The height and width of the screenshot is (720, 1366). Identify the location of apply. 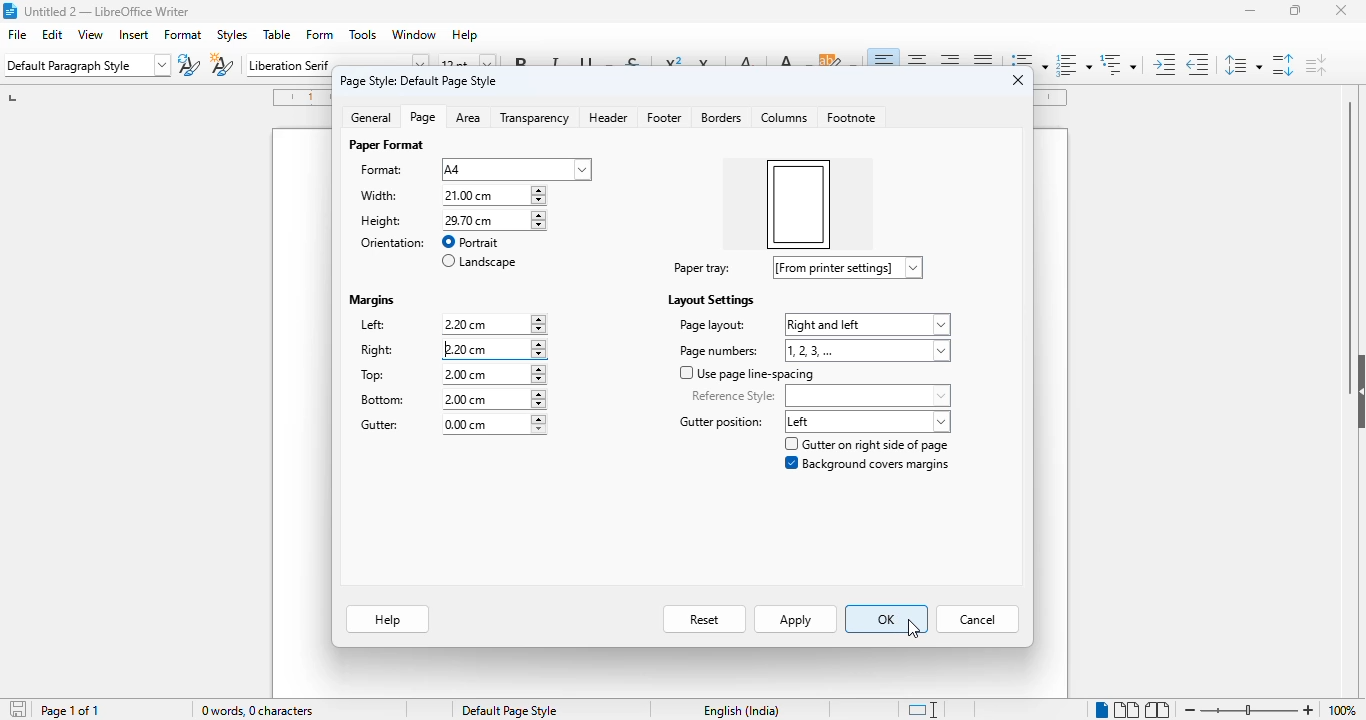
(794, 619).